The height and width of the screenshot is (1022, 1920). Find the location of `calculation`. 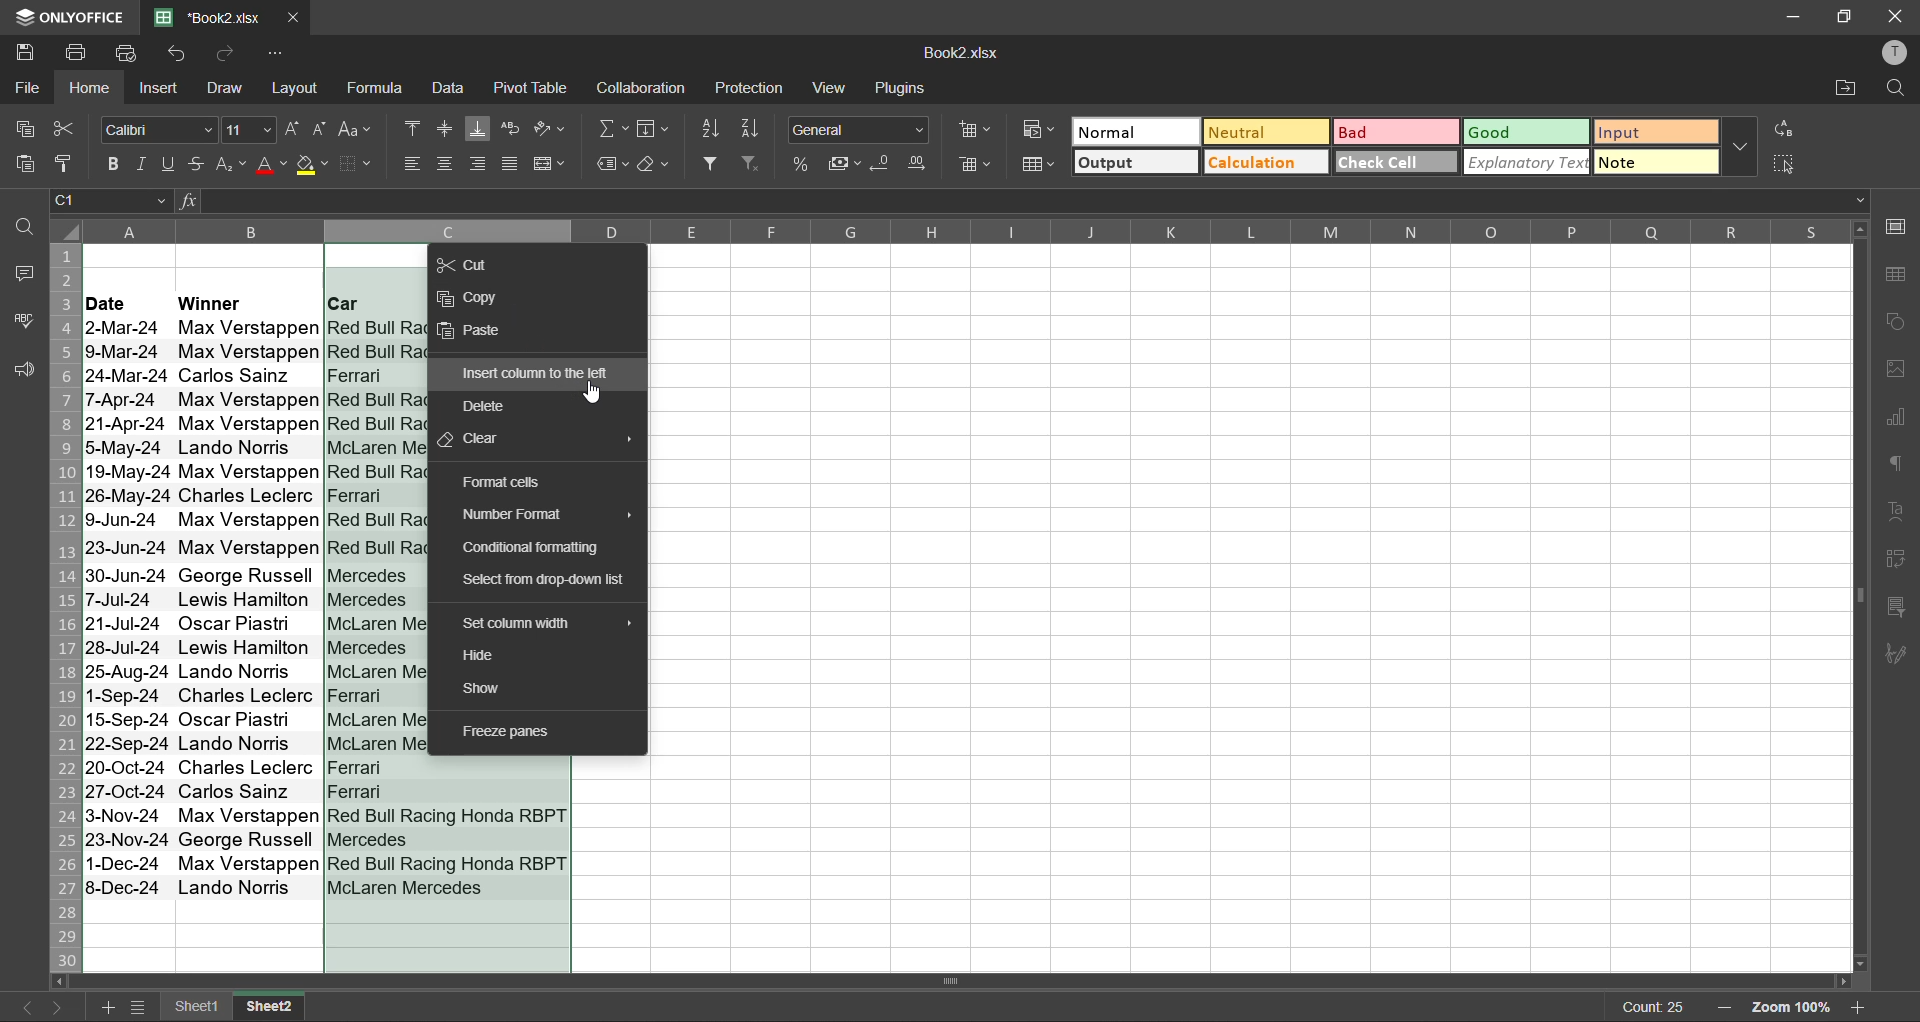

calculation is located at coordinates (1264, 164).